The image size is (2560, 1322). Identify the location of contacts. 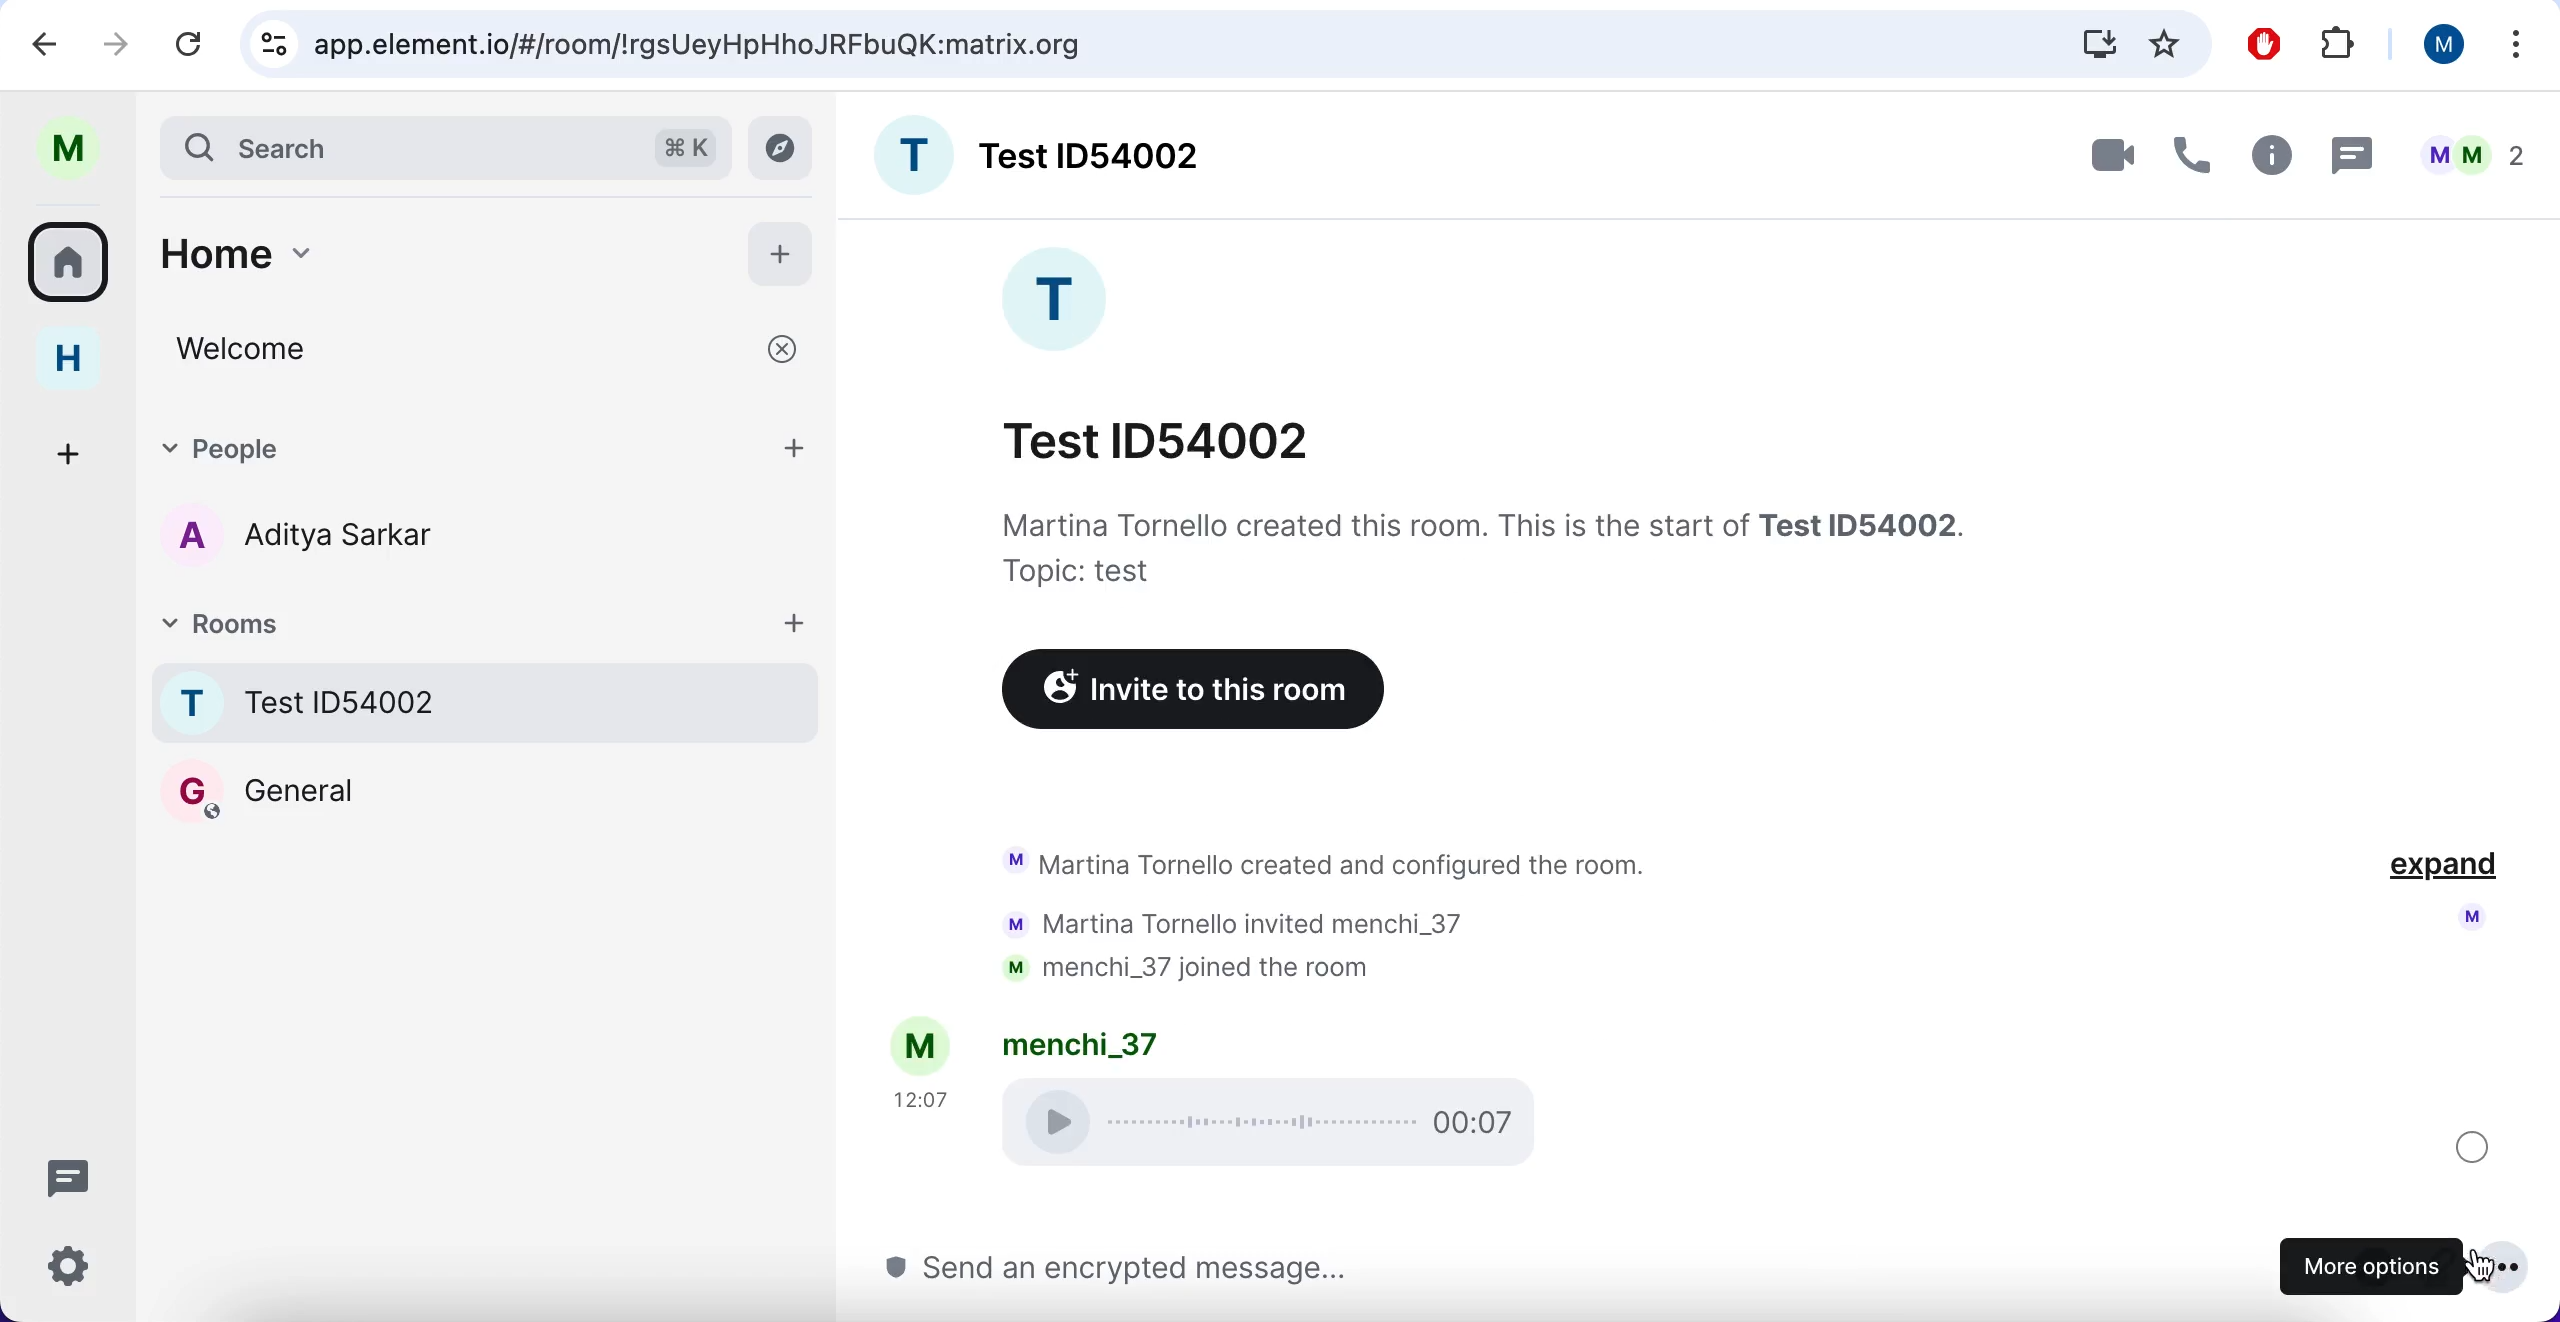
(290, 540).